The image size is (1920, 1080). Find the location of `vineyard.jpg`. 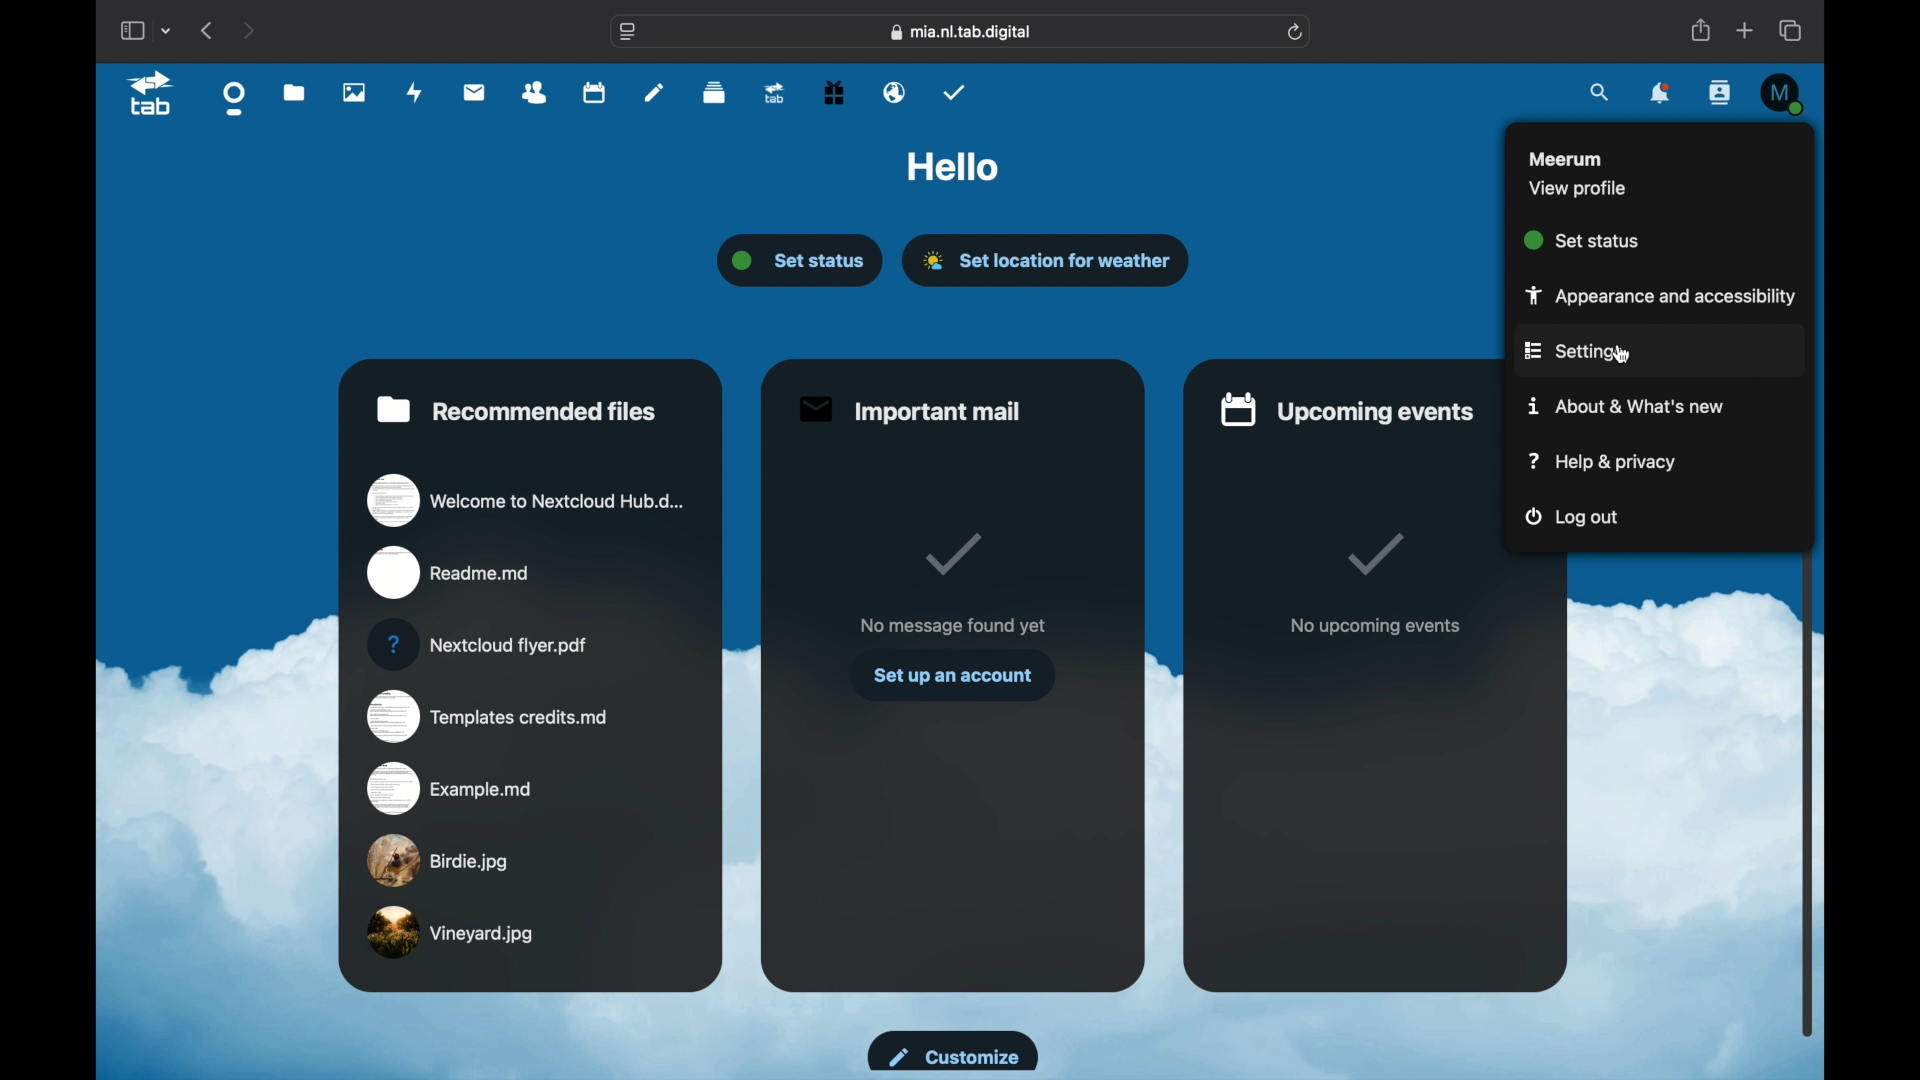

vineyard.jpg is located at coordinates (451, 933).